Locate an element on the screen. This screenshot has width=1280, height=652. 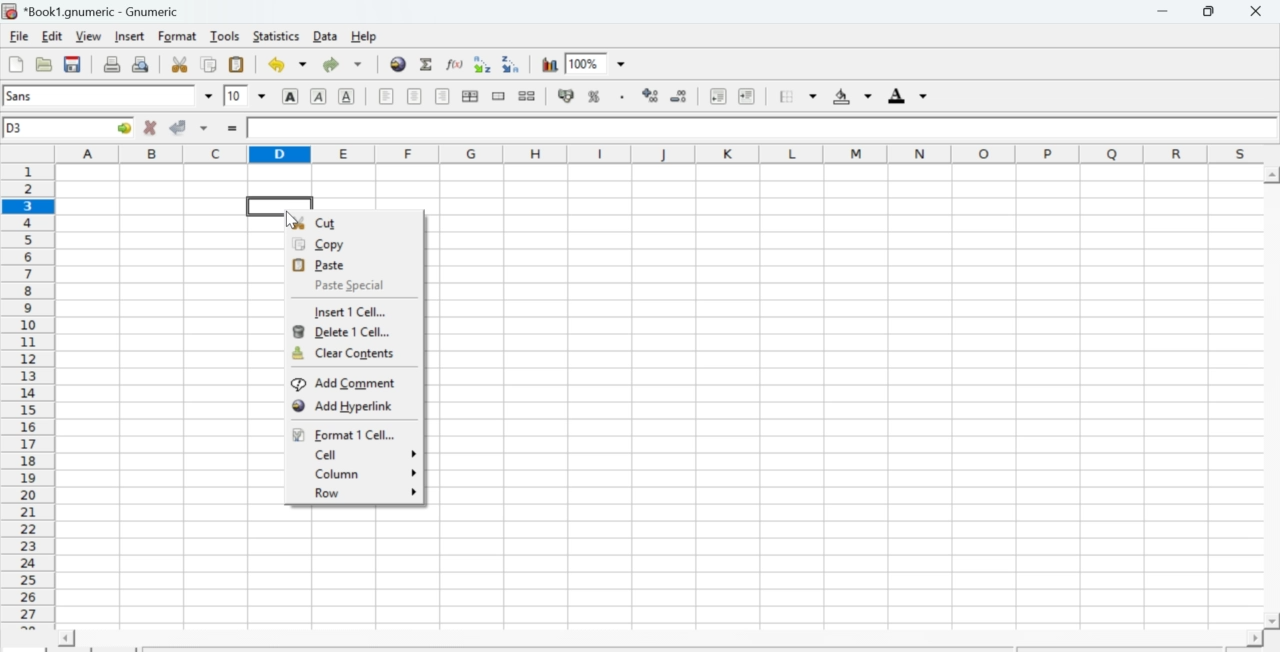
Cell is located at coordinates (357, 454).